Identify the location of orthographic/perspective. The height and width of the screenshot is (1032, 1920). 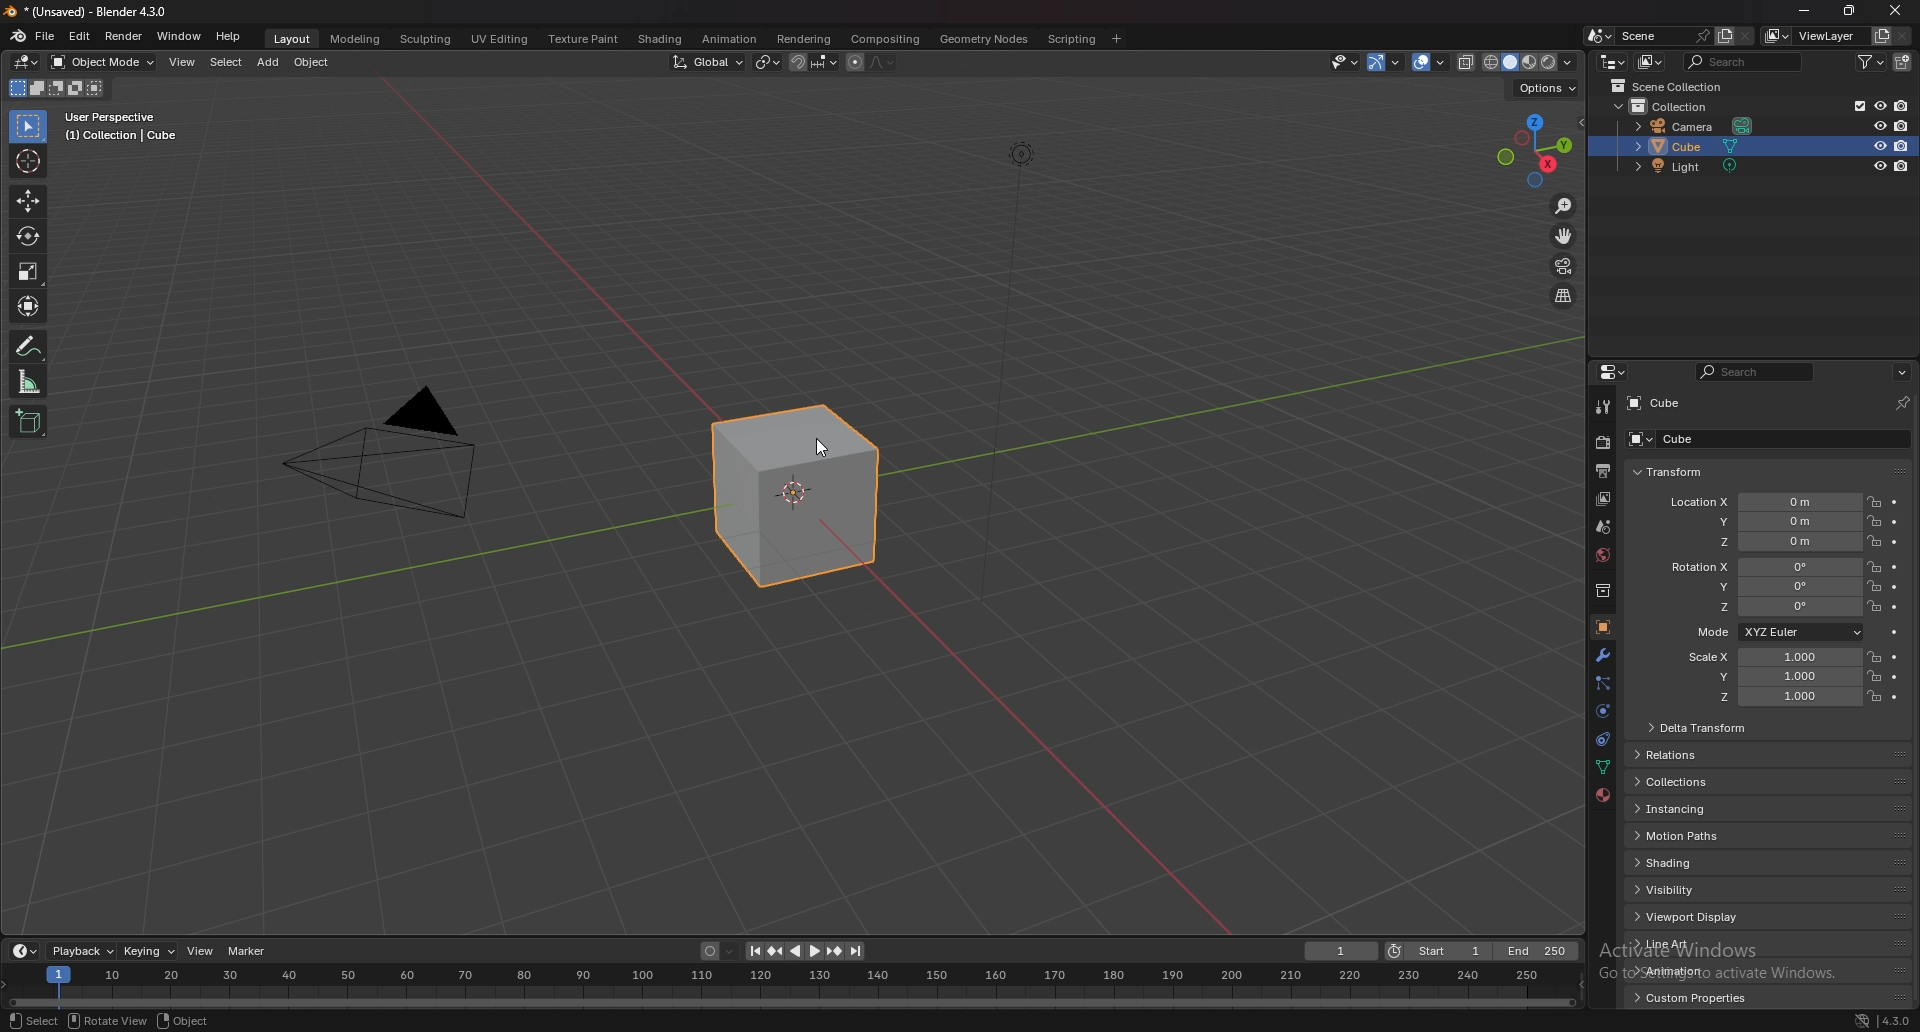
(1564, 297).